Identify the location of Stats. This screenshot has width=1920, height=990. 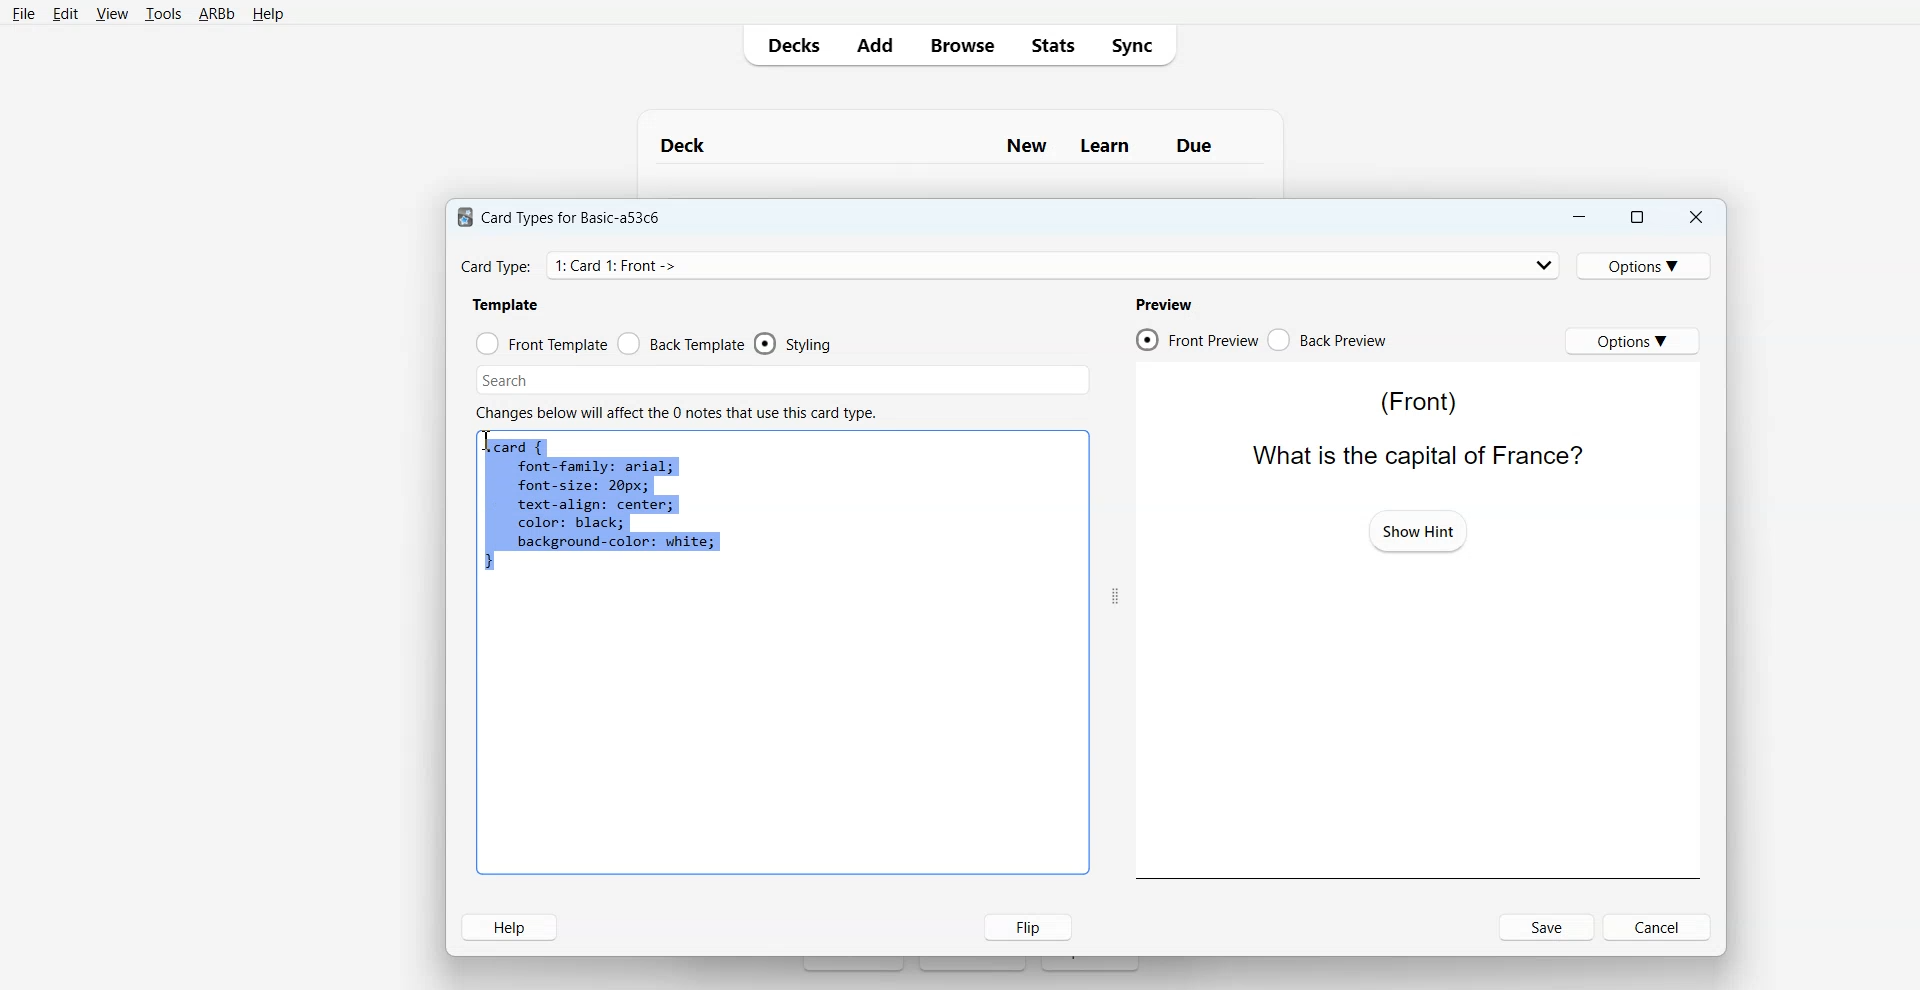
(1051, 44).